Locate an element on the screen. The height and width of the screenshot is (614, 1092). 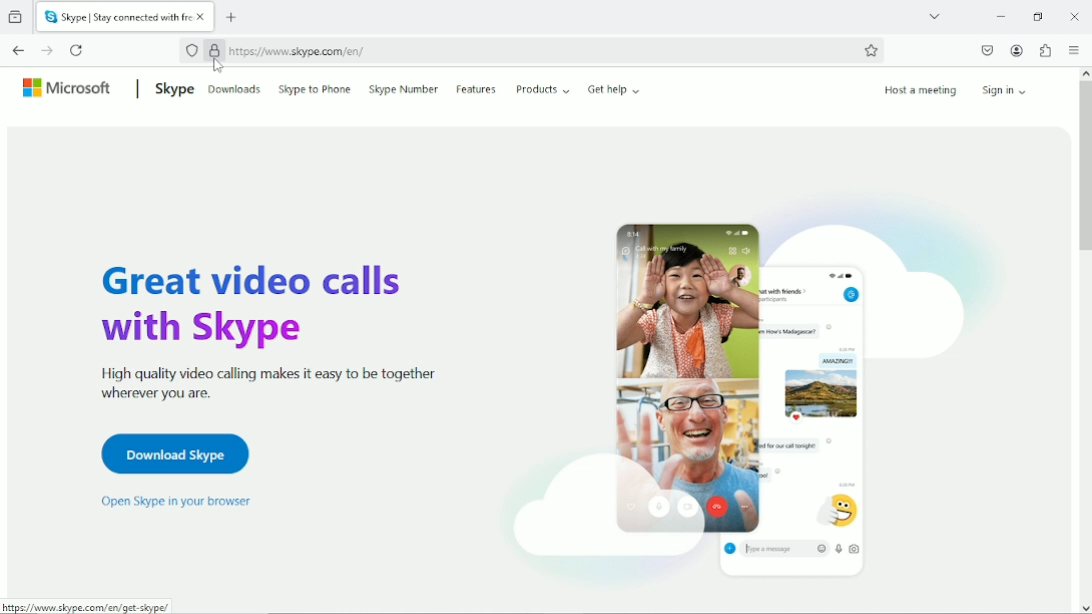
httpsy//www.skype.com/en/ is located at coordinates (299, 52).